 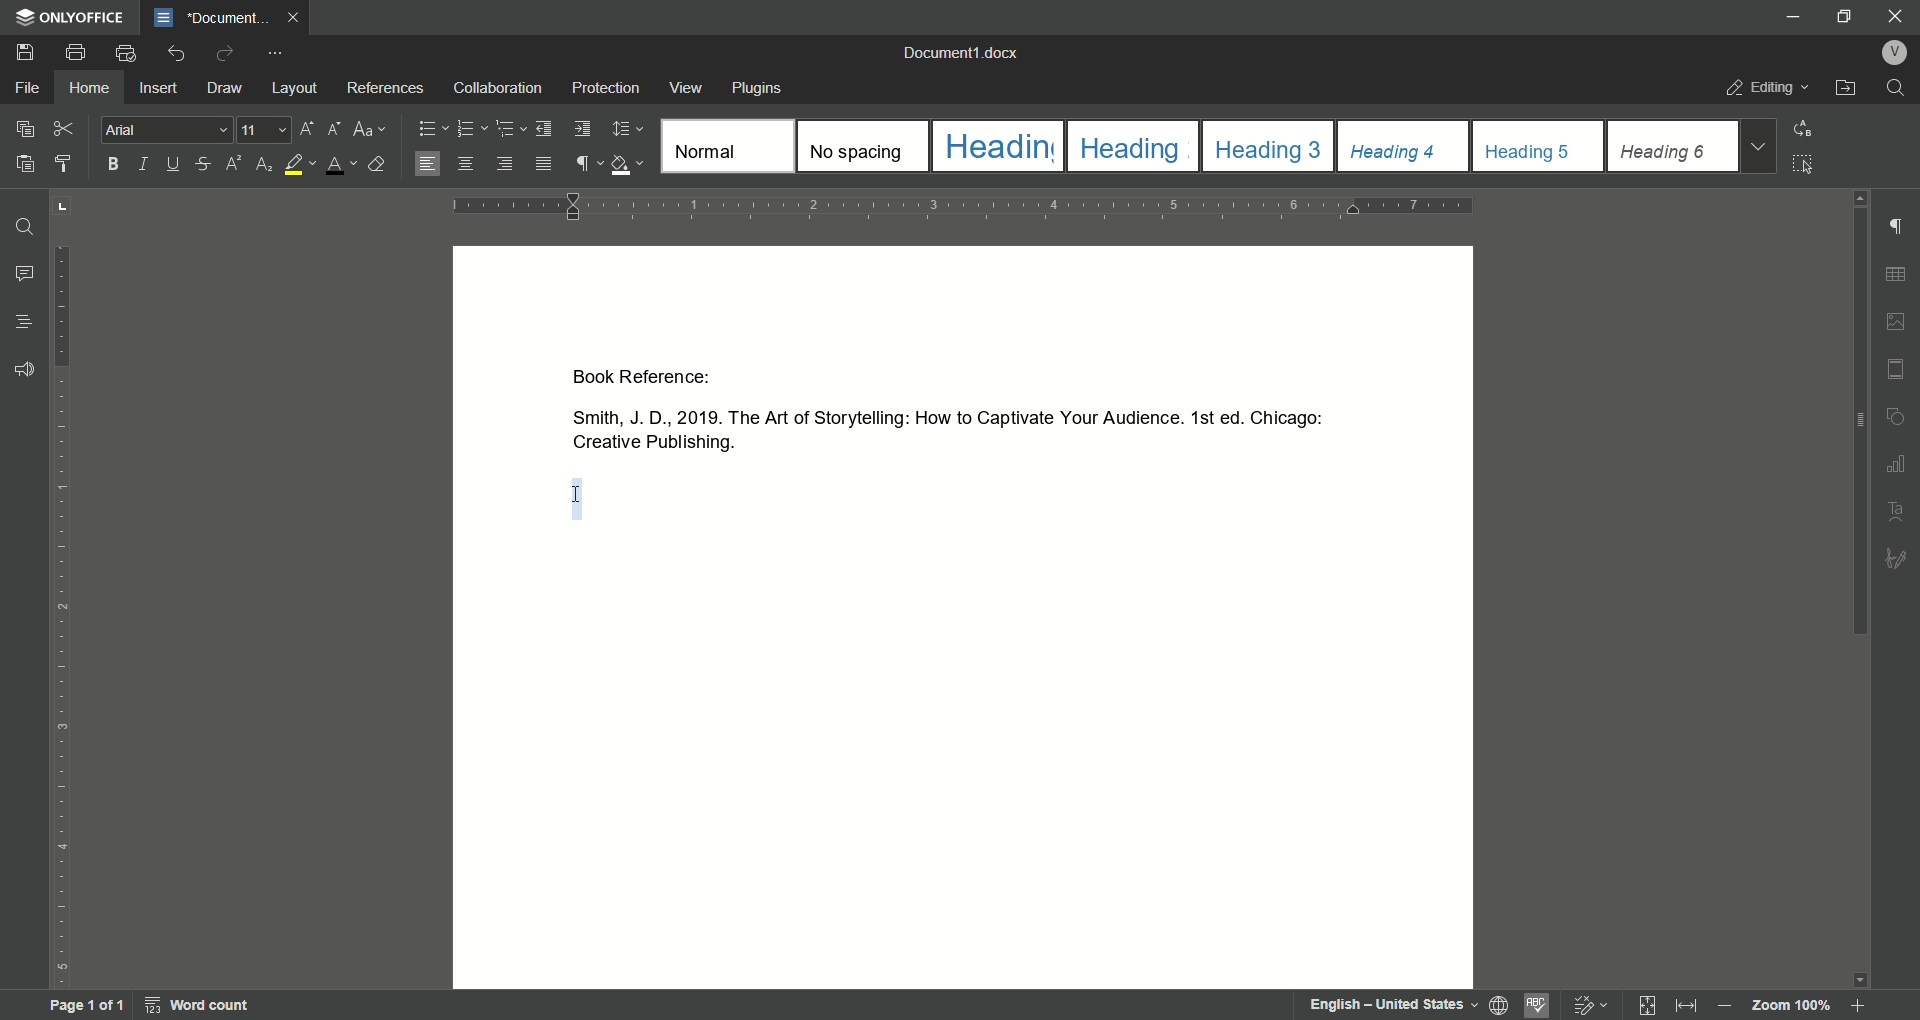 I want to click on page count, so click(x=85, y=1006).